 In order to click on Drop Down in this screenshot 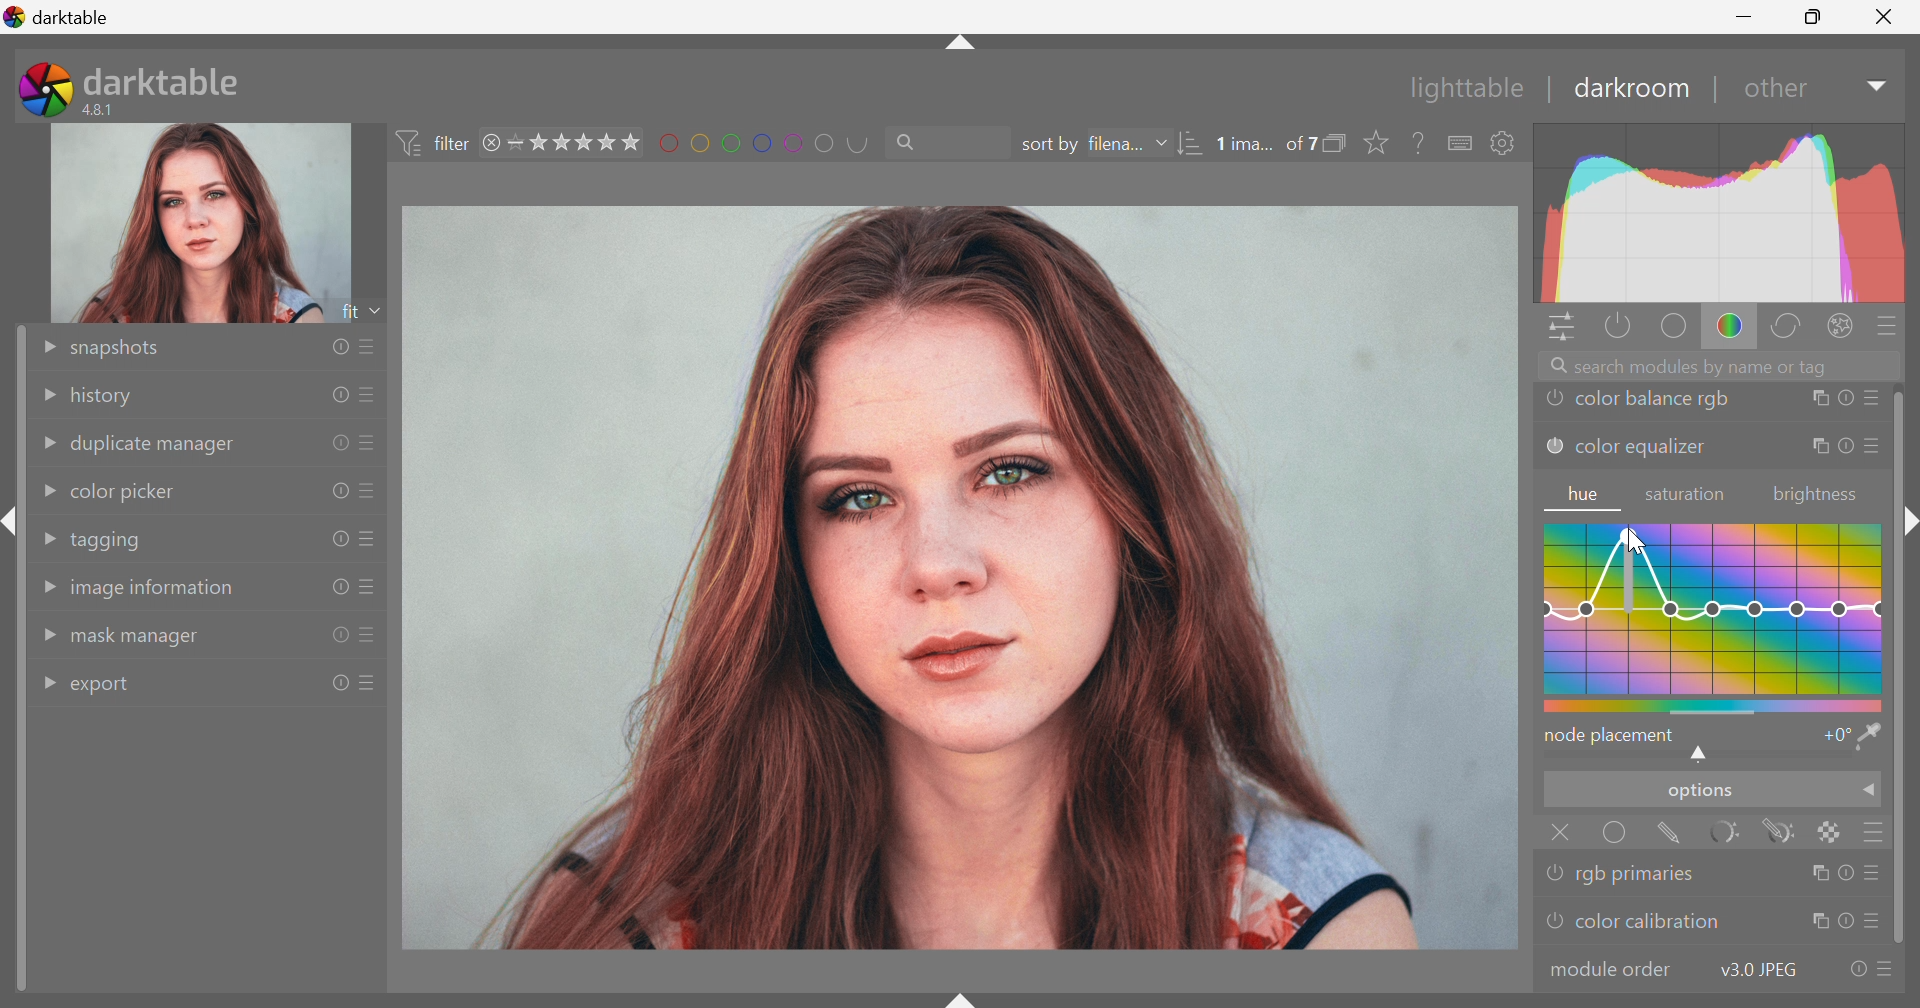, I will do `click(46, 586)`.